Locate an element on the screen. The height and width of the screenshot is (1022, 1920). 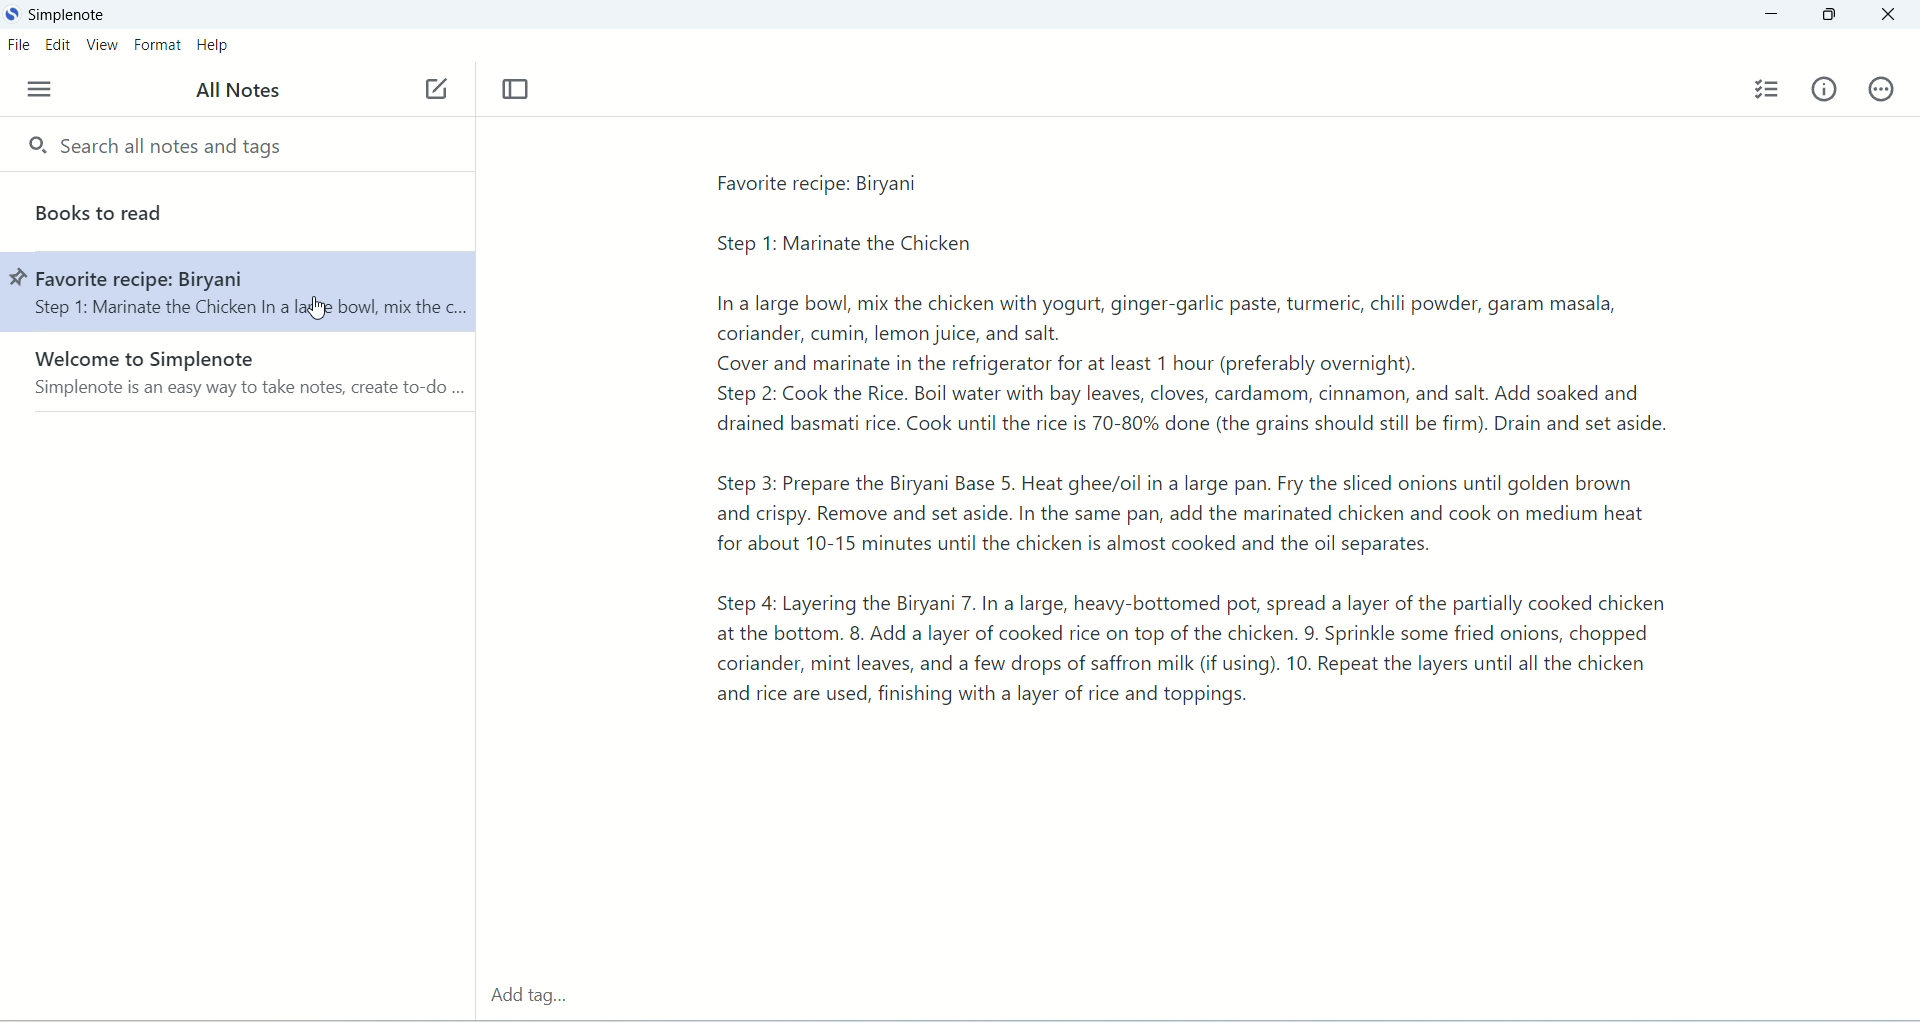
logo is located at coordinates (12, 12).